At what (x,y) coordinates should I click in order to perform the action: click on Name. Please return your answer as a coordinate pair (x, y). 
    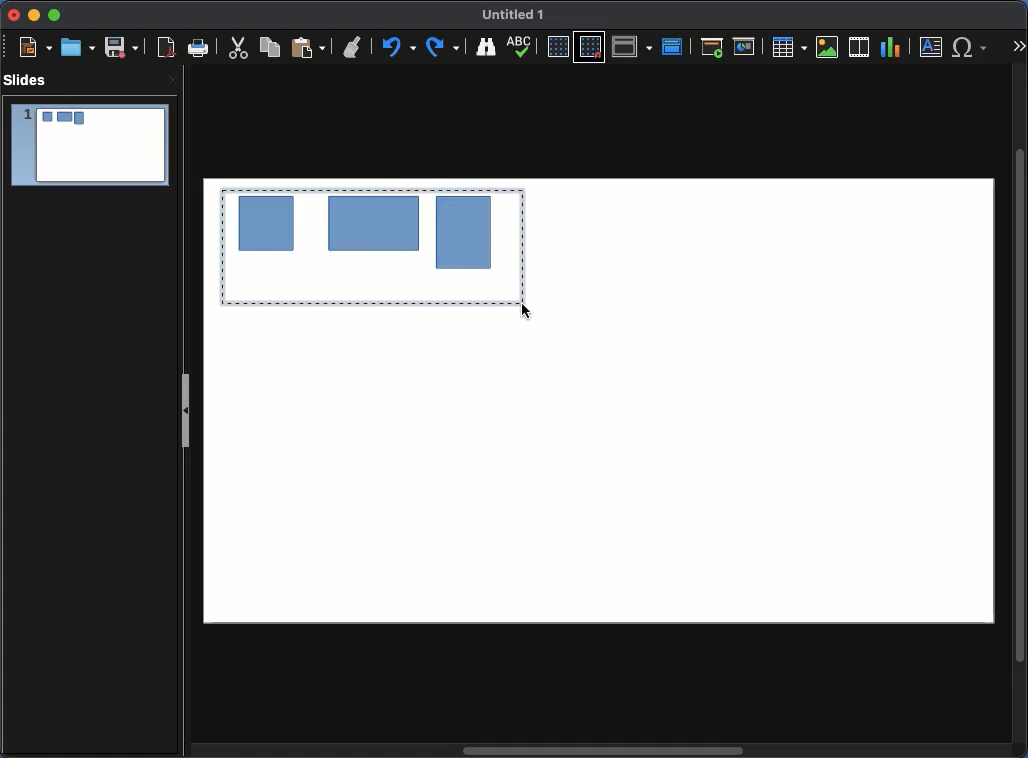
    Looking at the image, I should click on (518, 16).